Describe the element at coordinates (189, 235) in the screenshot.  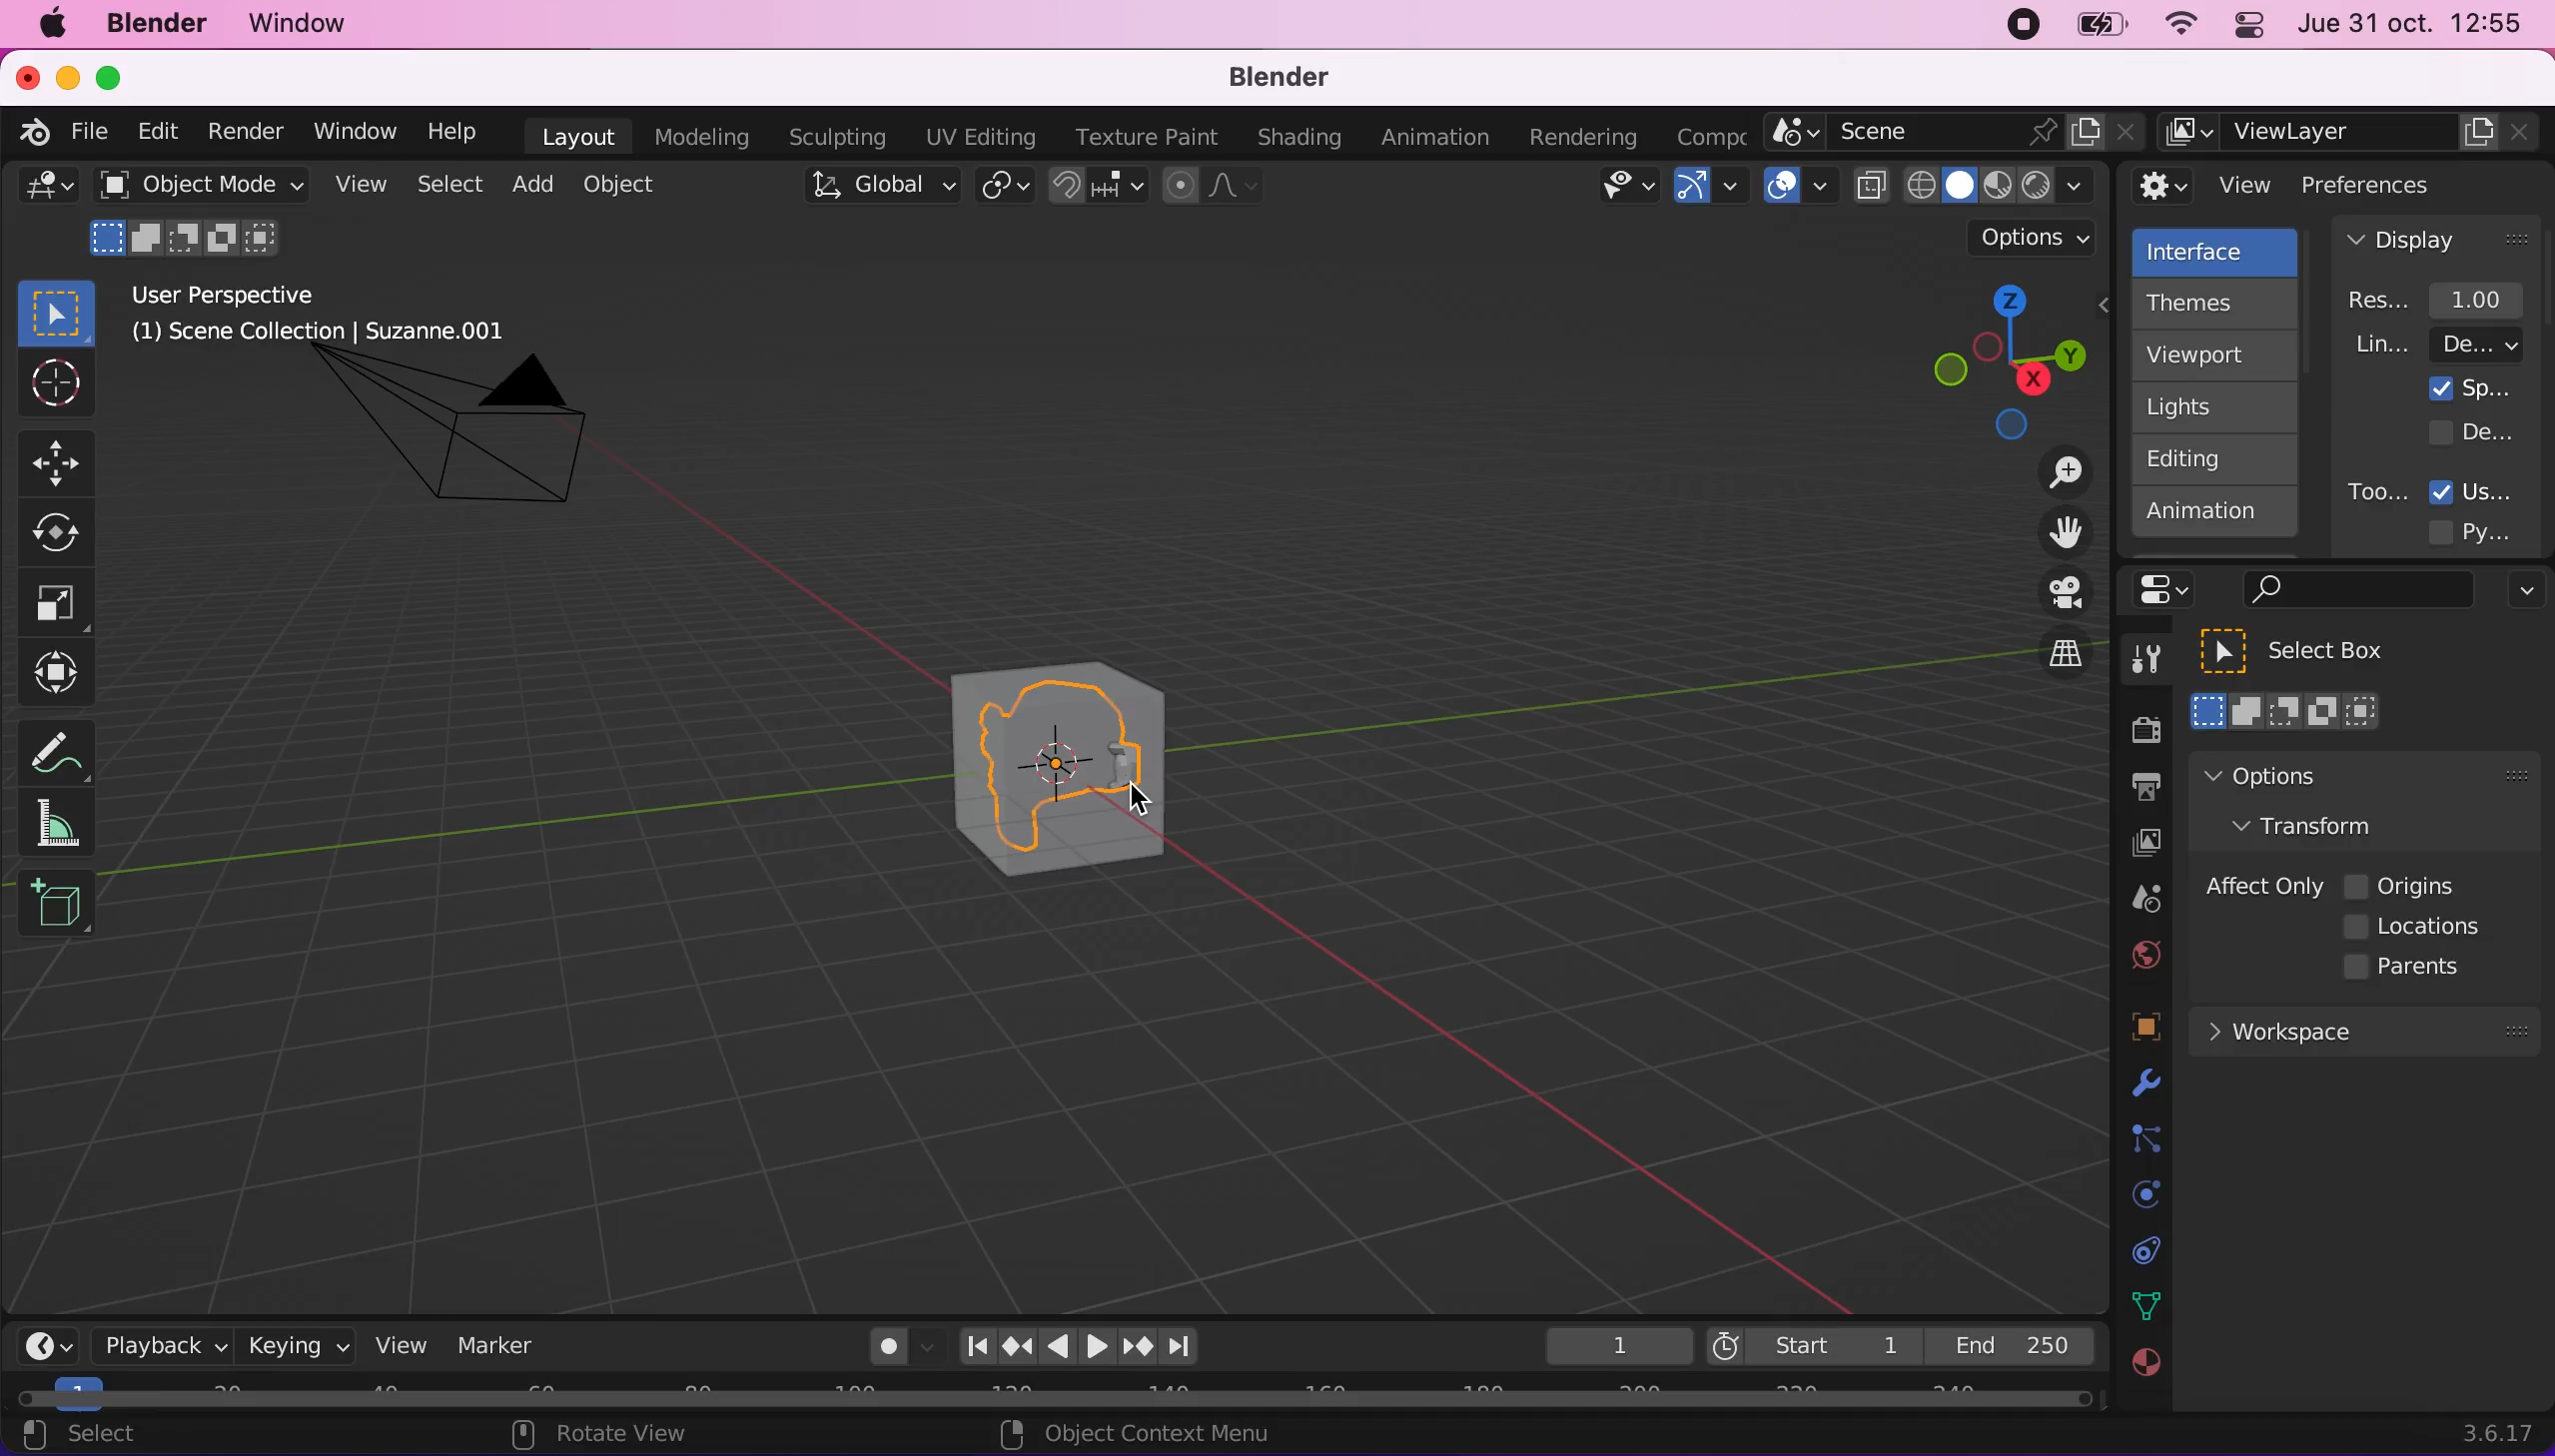
I see `mode` at that location.